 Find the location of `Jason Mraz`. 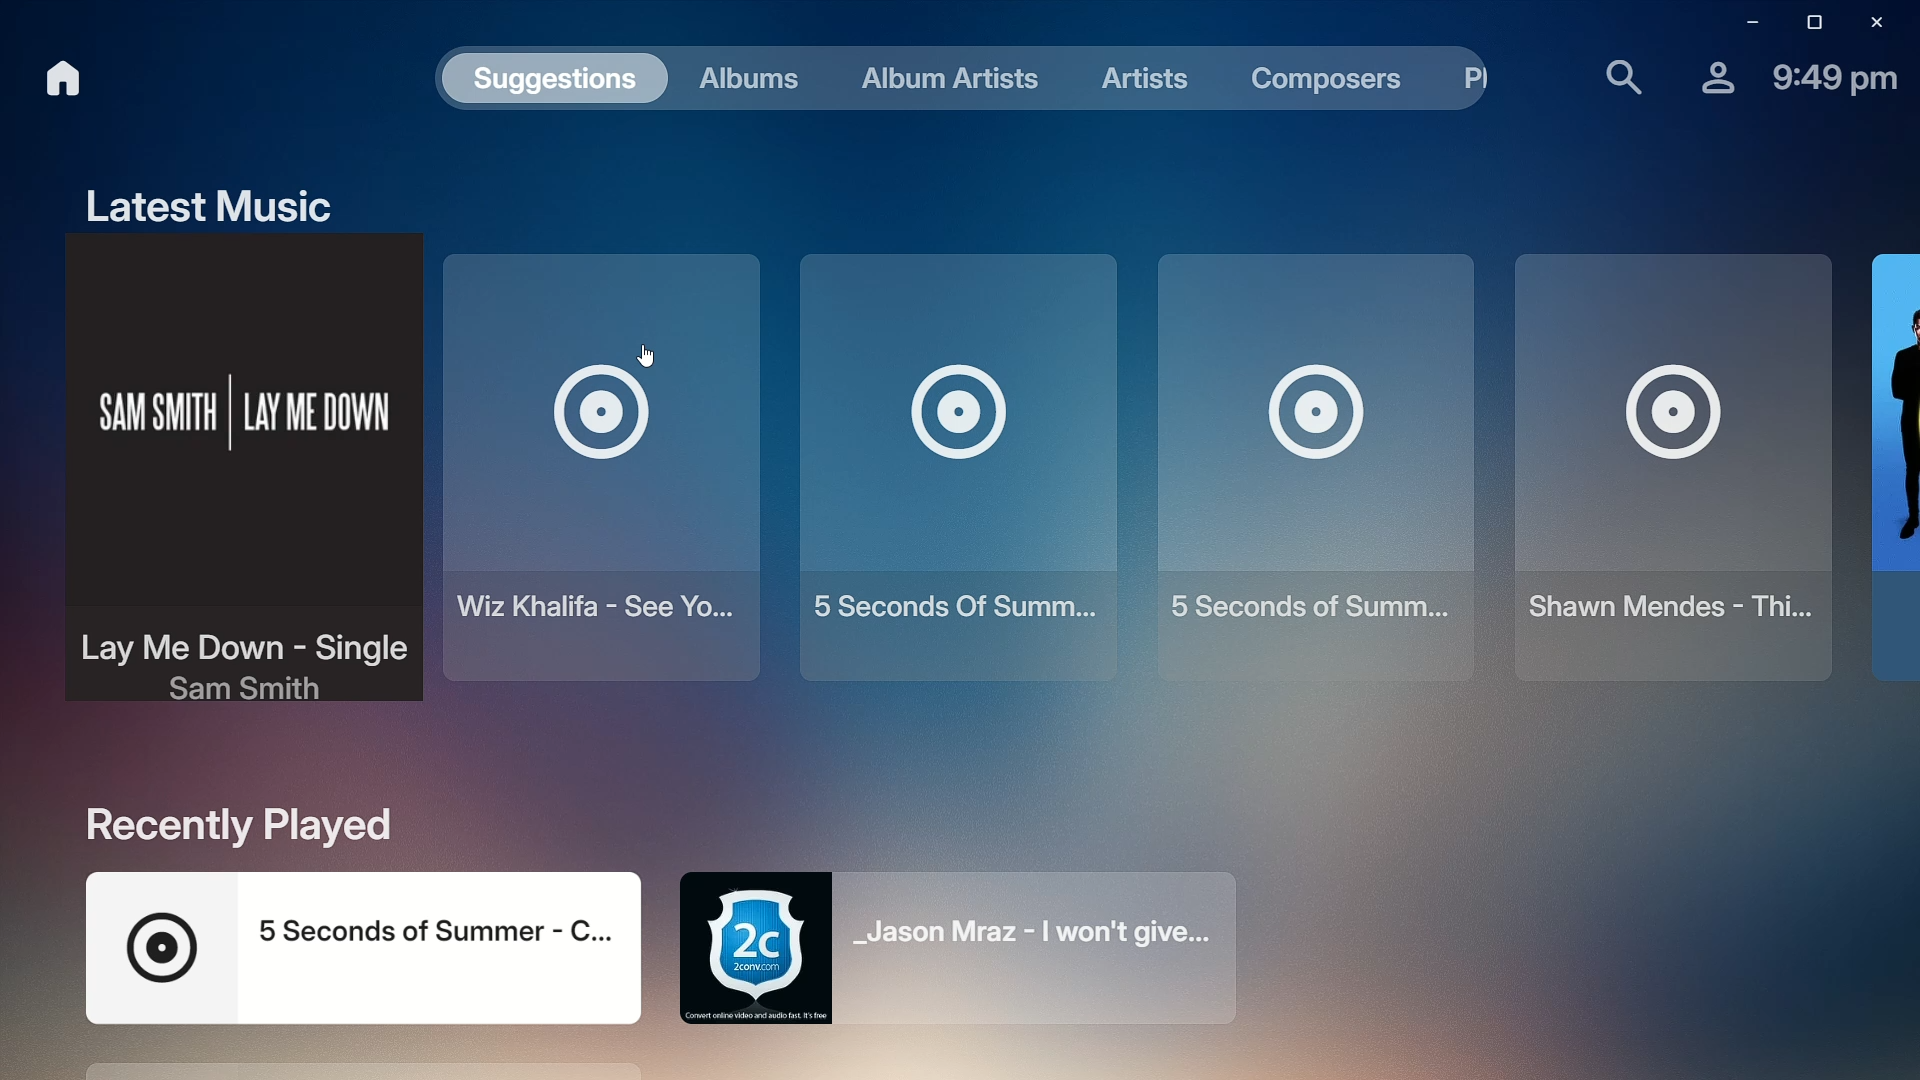

Jason Mraz is located at coordinates (975, 952).